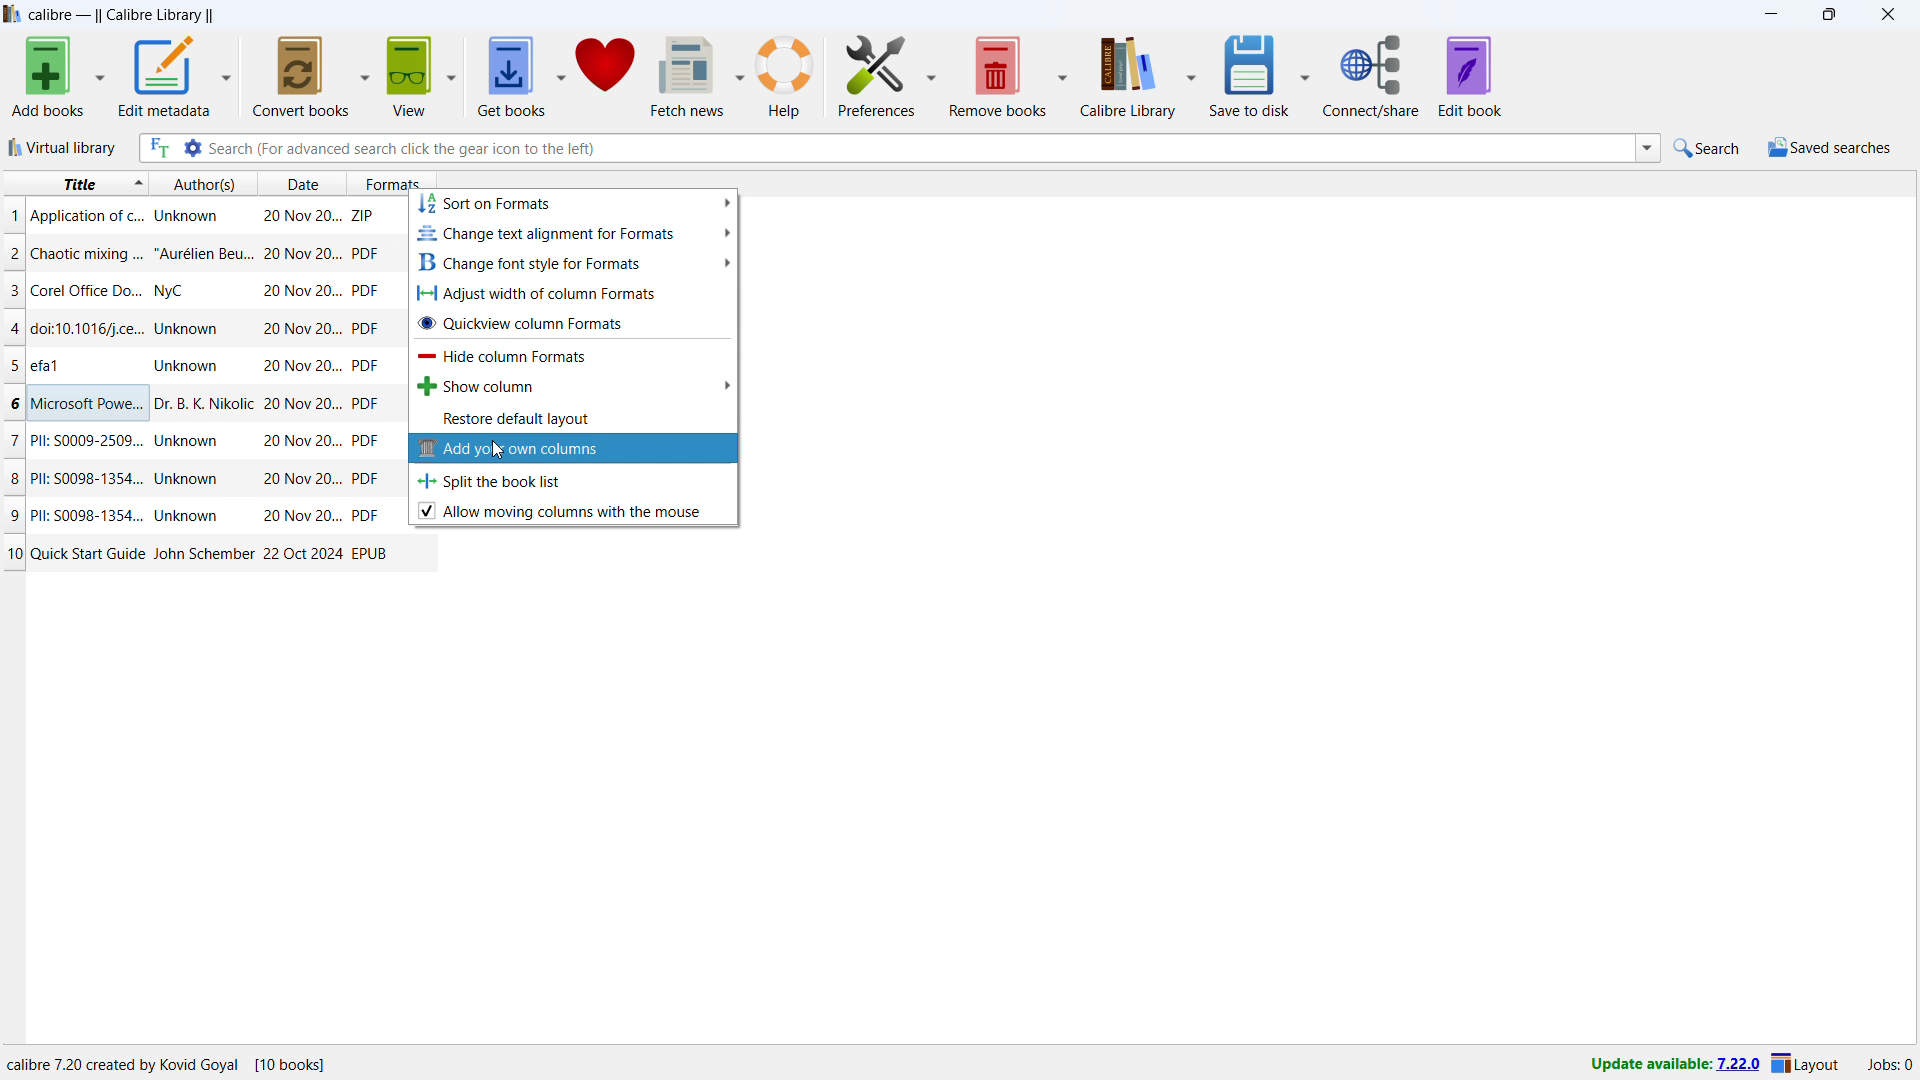 The image size is (1920, 1080). I want to click on connect/share, so click(1372, 76).